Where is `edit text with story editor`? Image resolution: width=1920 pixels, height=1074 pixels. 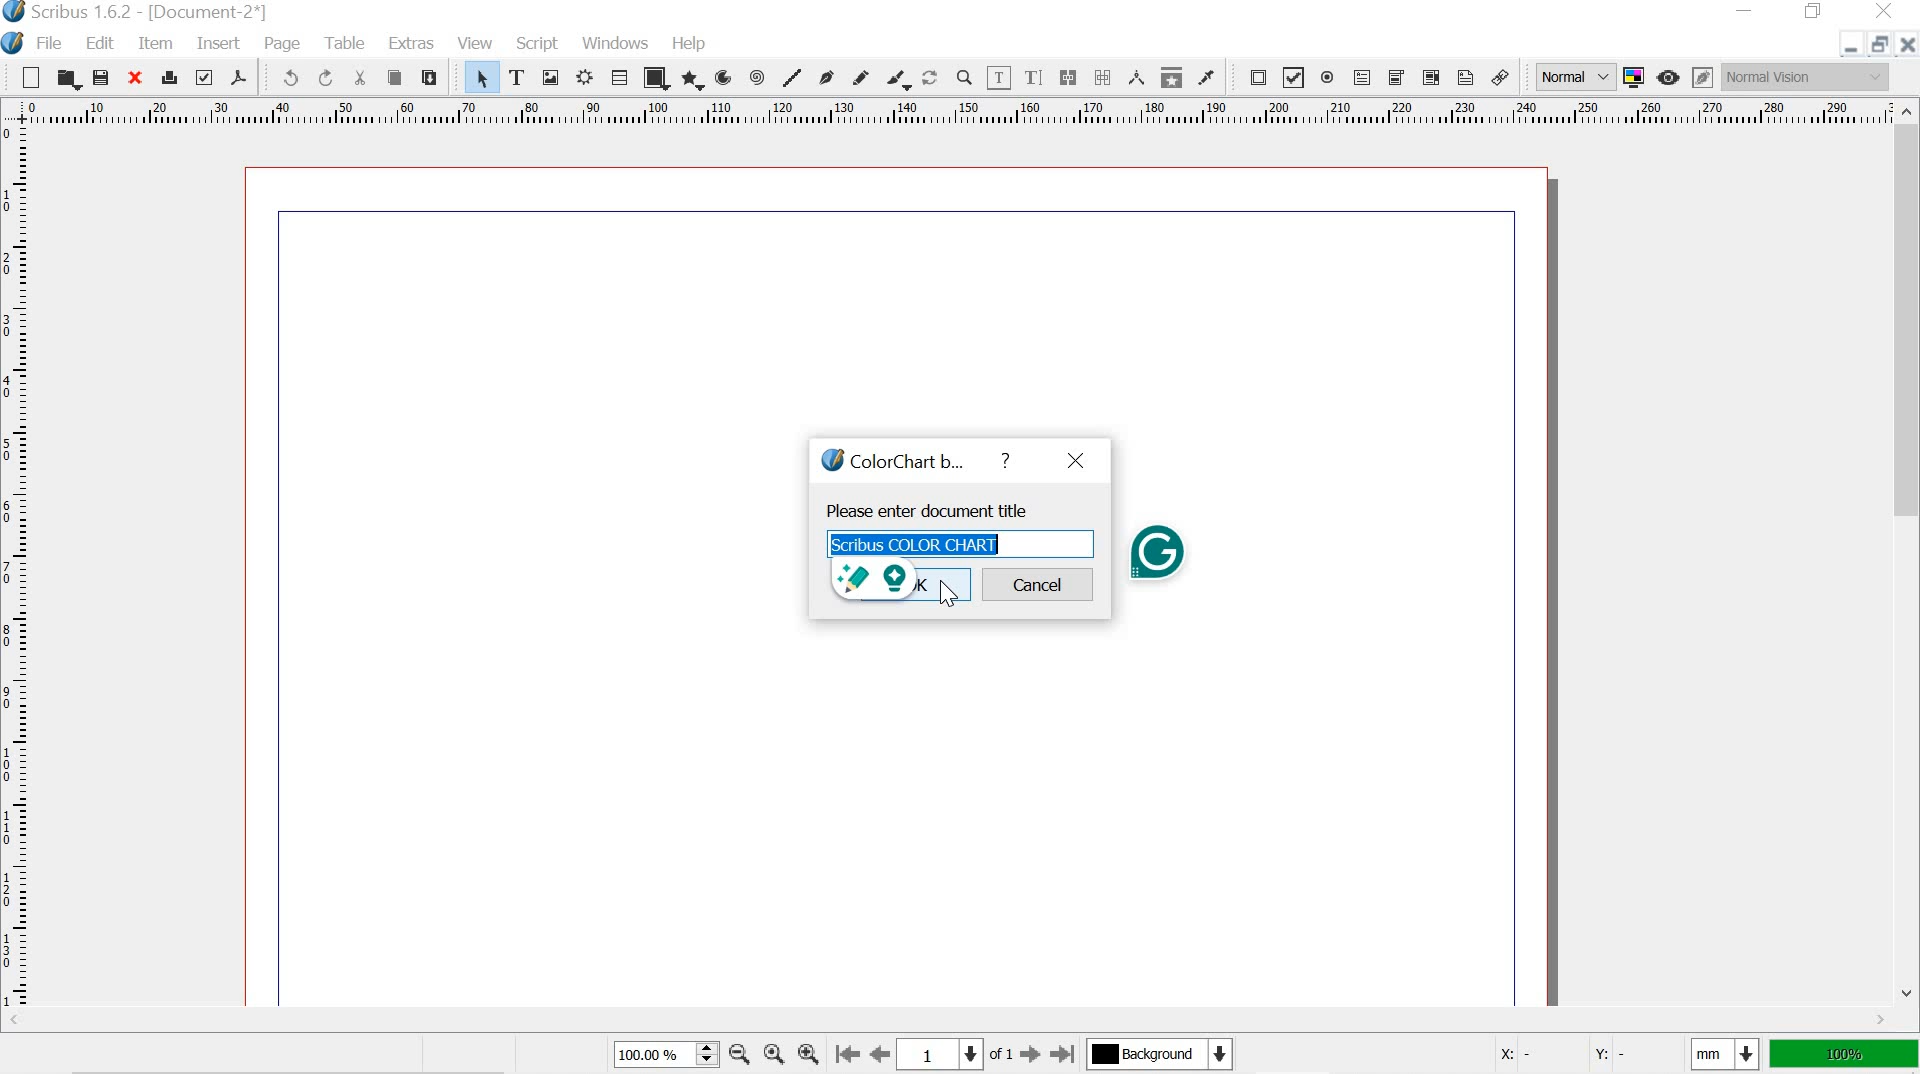 edit text with story editor is located at coordinates (1033, 79).